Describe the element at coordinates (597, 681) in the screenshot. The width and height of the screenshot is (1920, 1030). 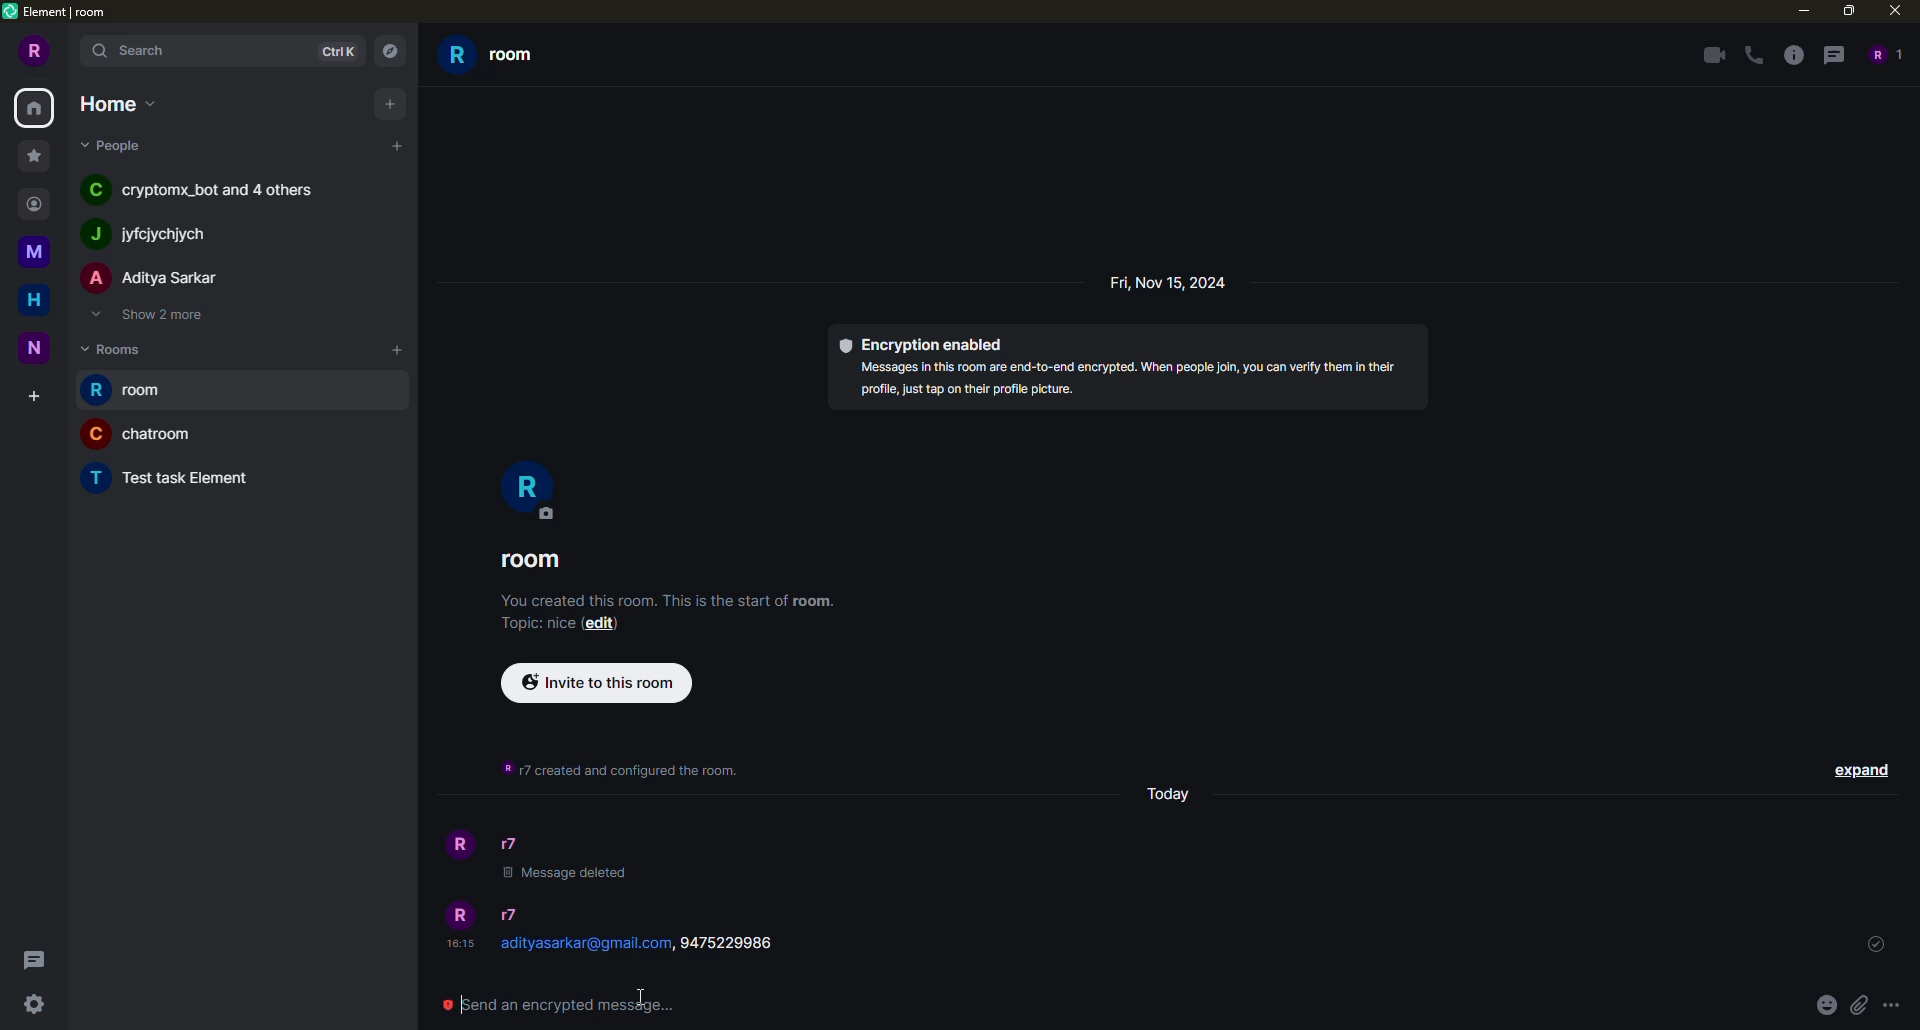
I see `invite to this room` at that location.